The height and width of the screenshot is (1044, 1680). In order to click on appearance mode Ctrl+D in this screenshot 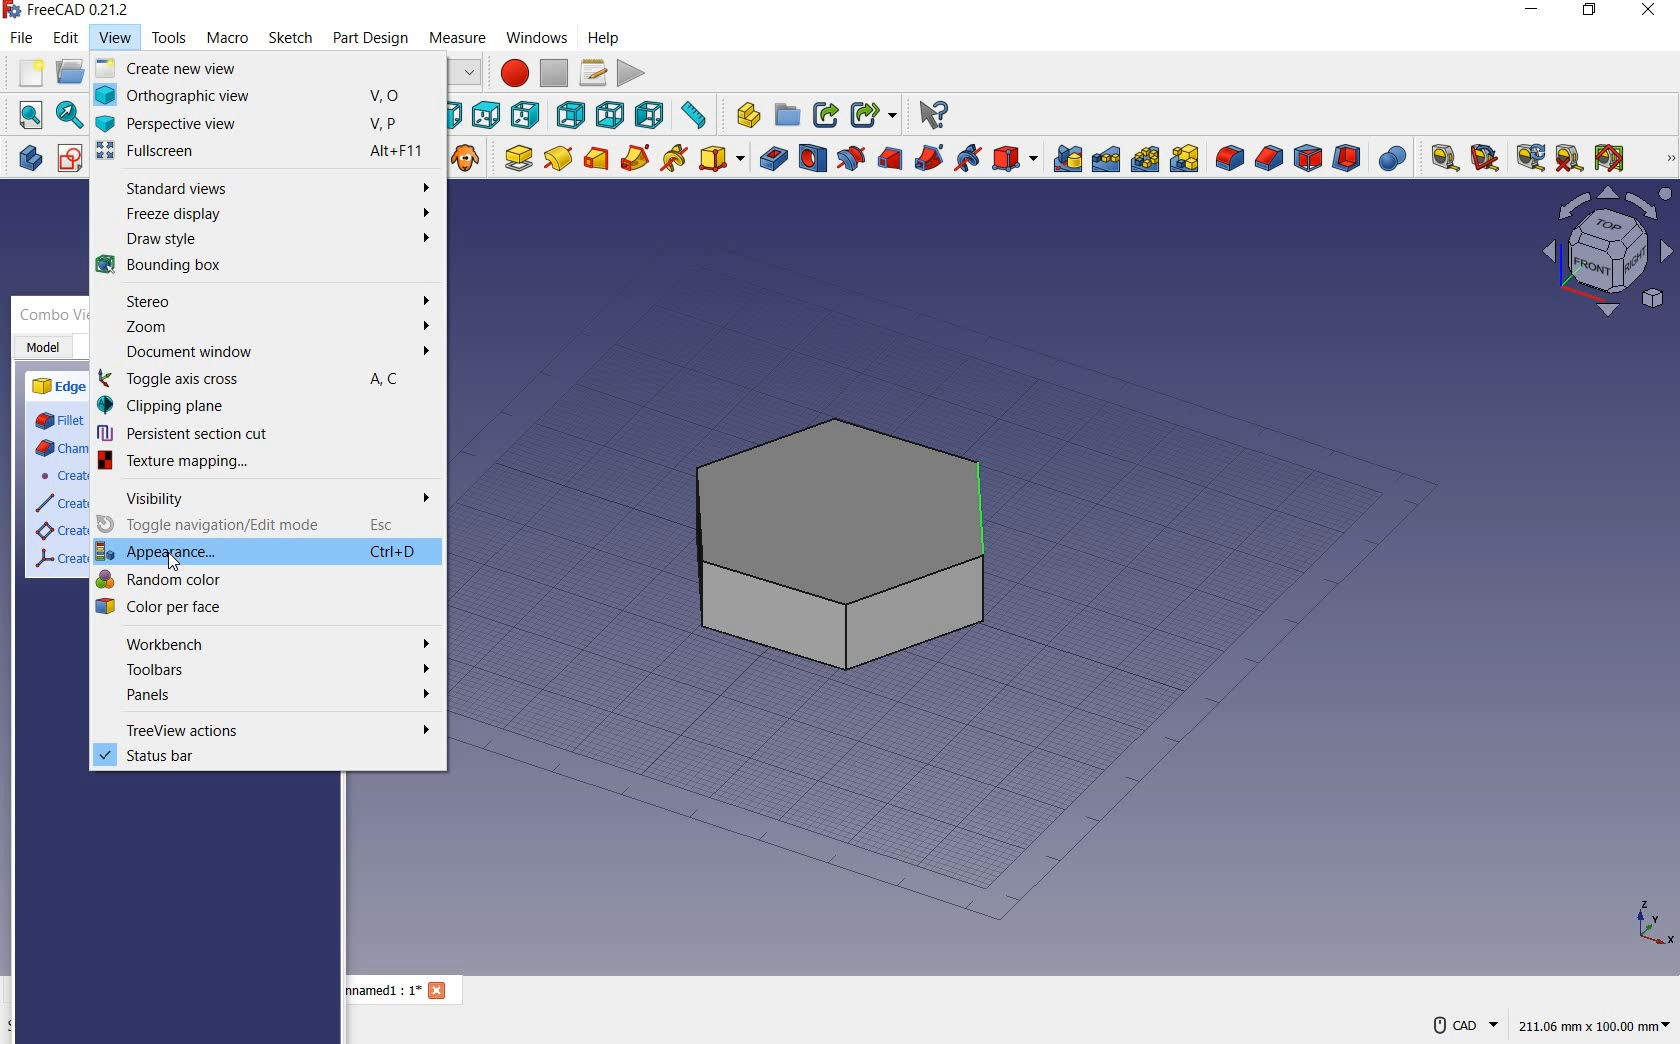, I will do `click(266, 555)`.